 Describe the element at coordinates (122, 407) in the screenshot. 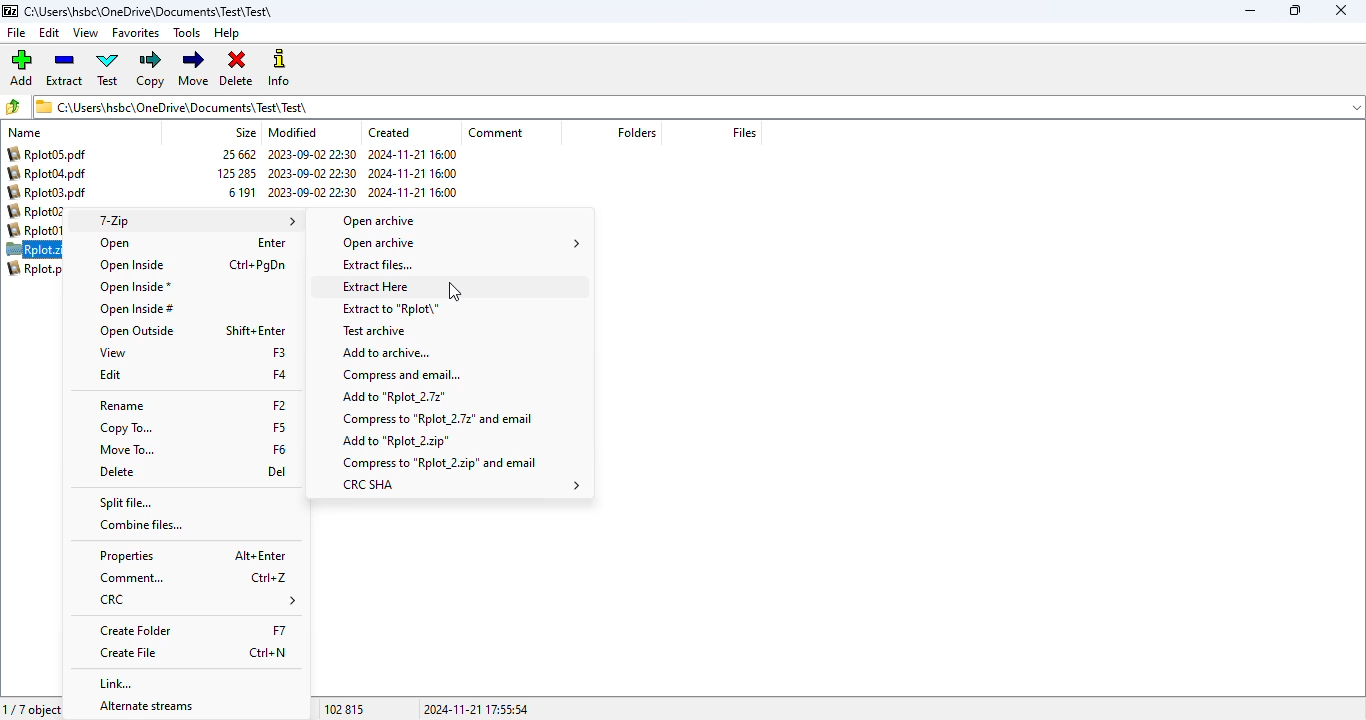

I see `rename` at that location.